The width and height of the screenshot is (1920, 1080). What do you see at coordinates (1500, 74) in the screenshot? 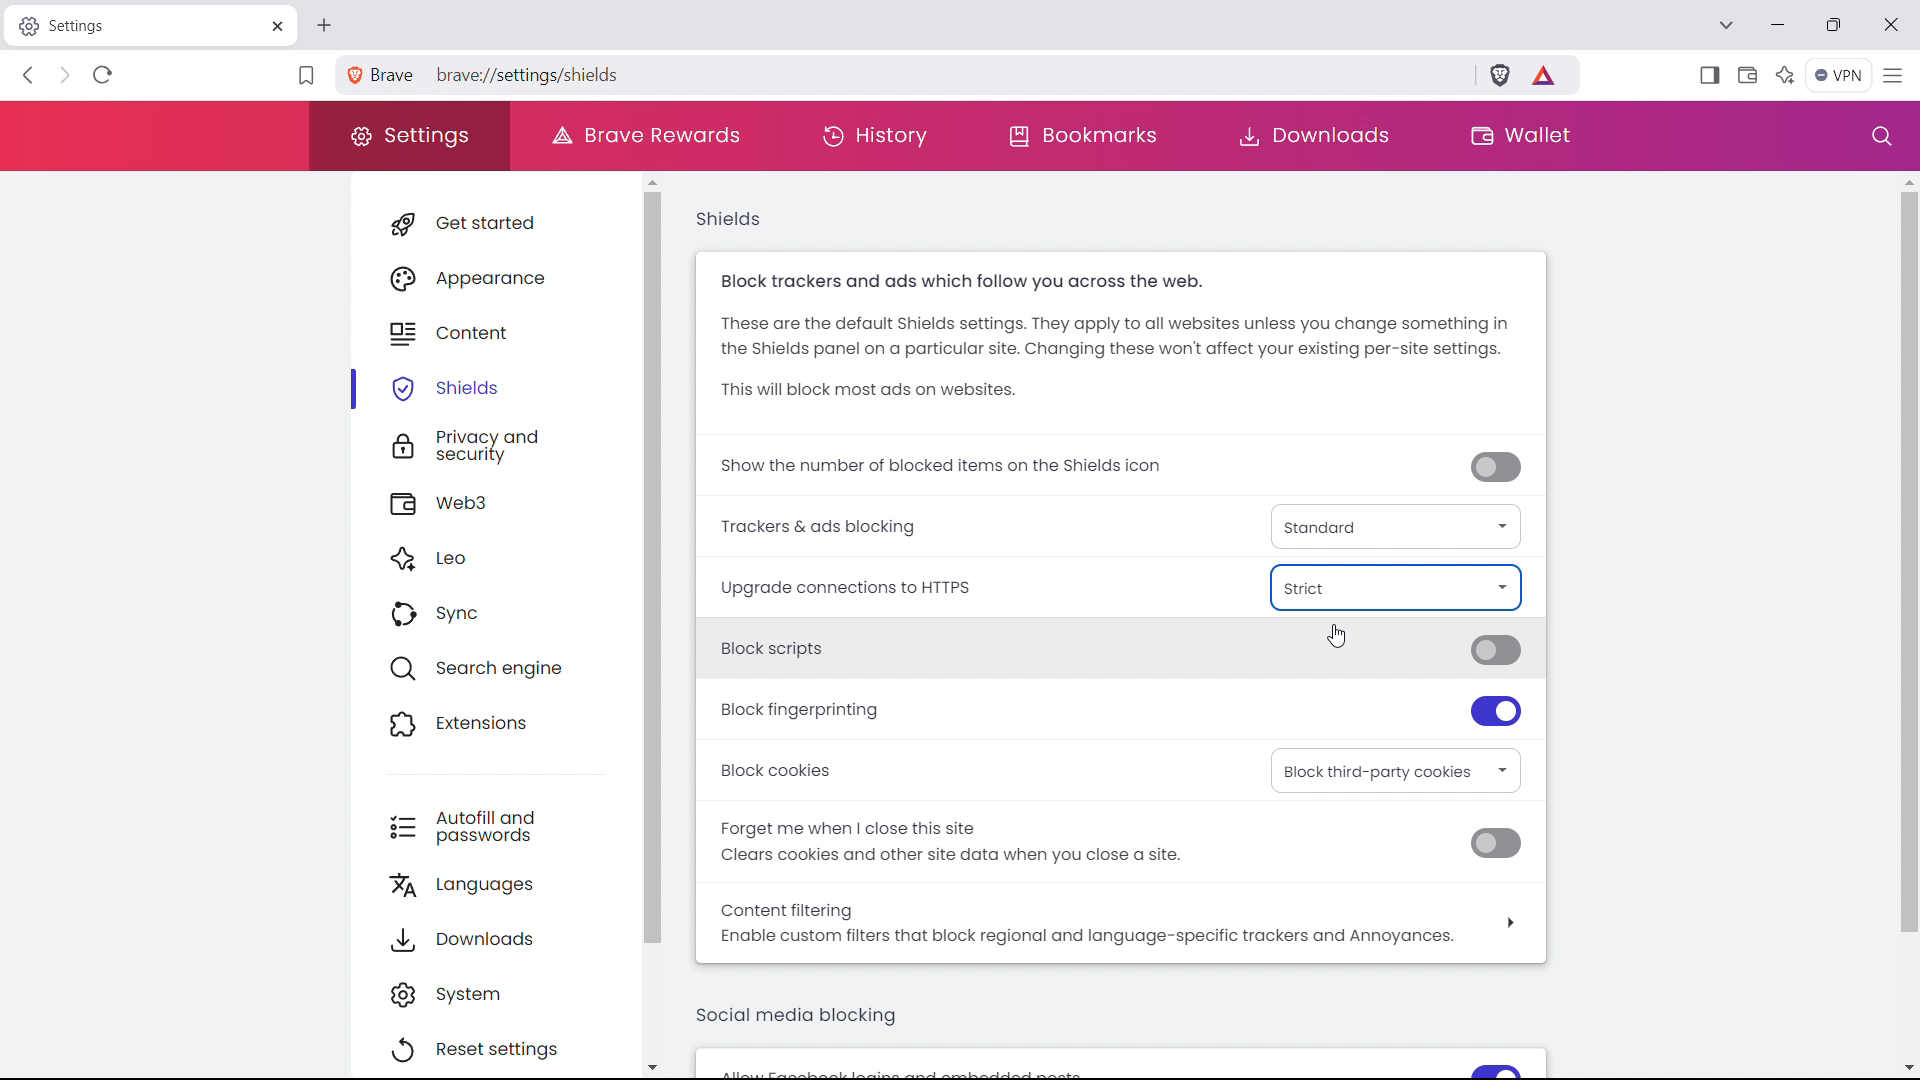
I see `brave shields` at bounding box center [1500, 74].